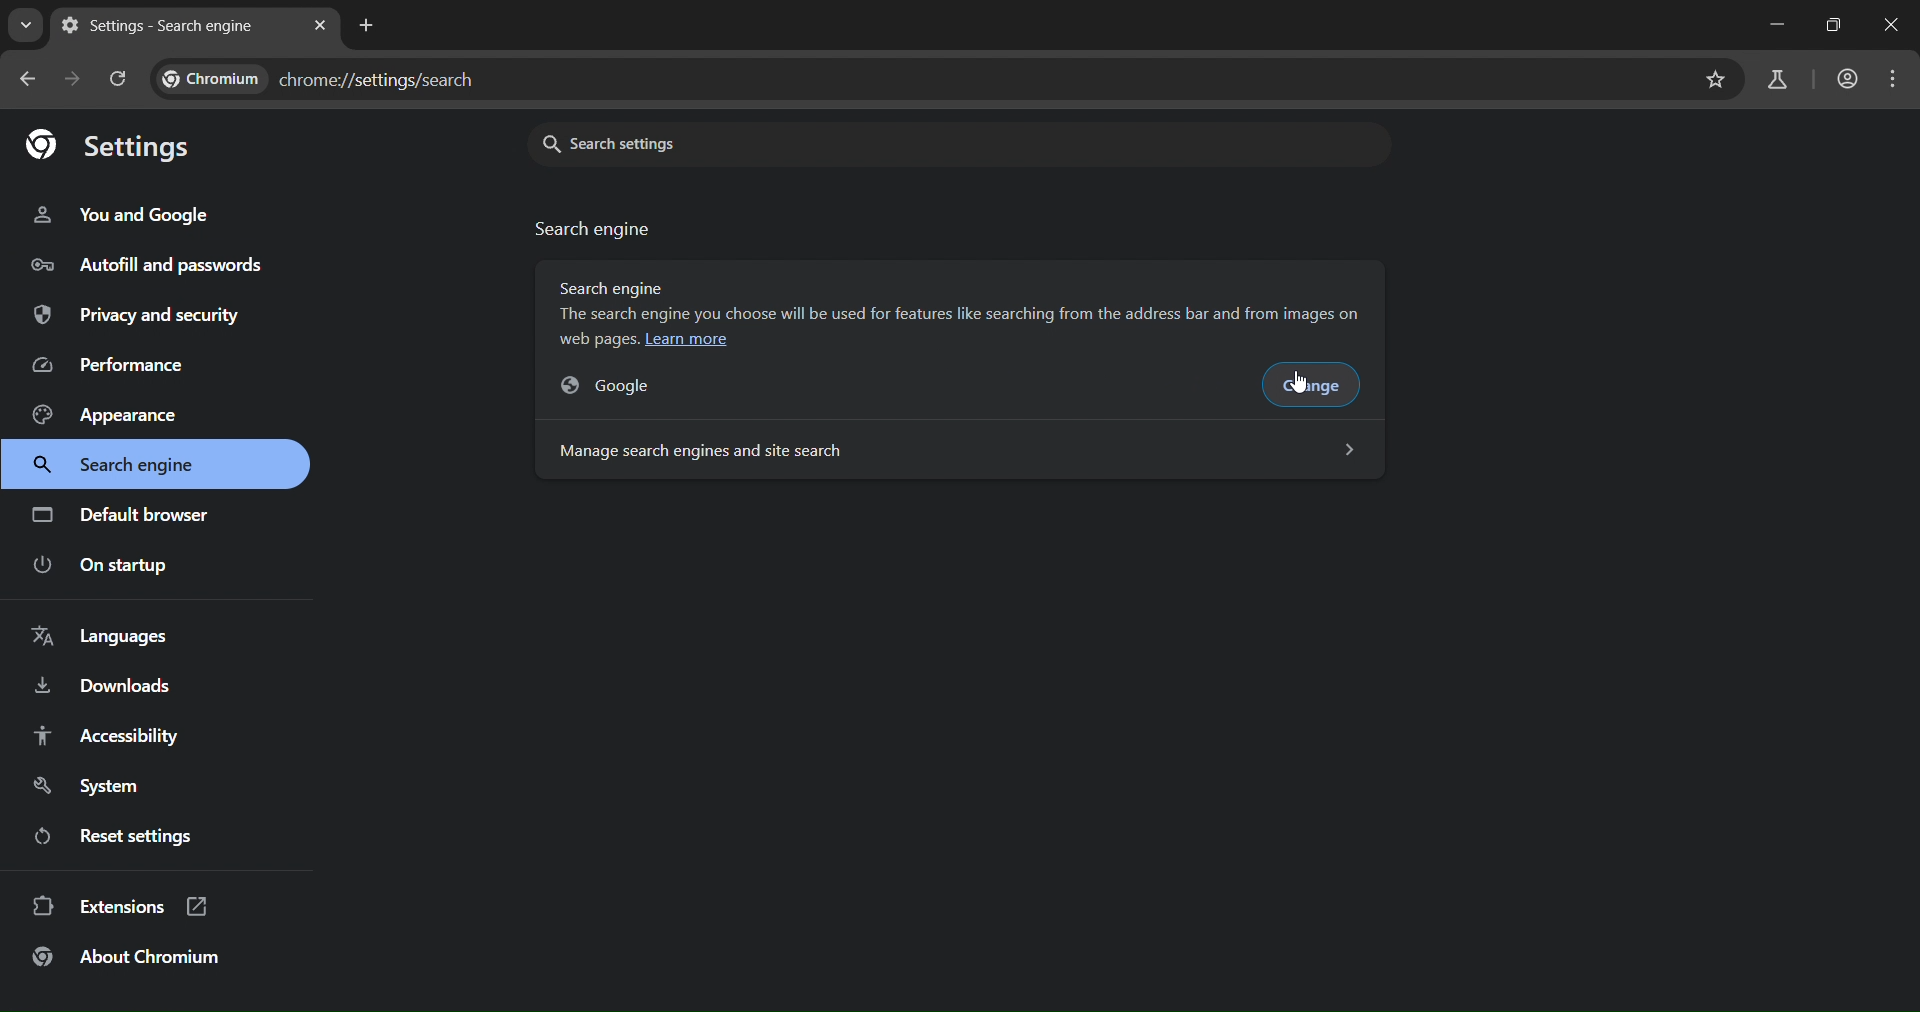  I want to click on search engine, so click(595, 229).